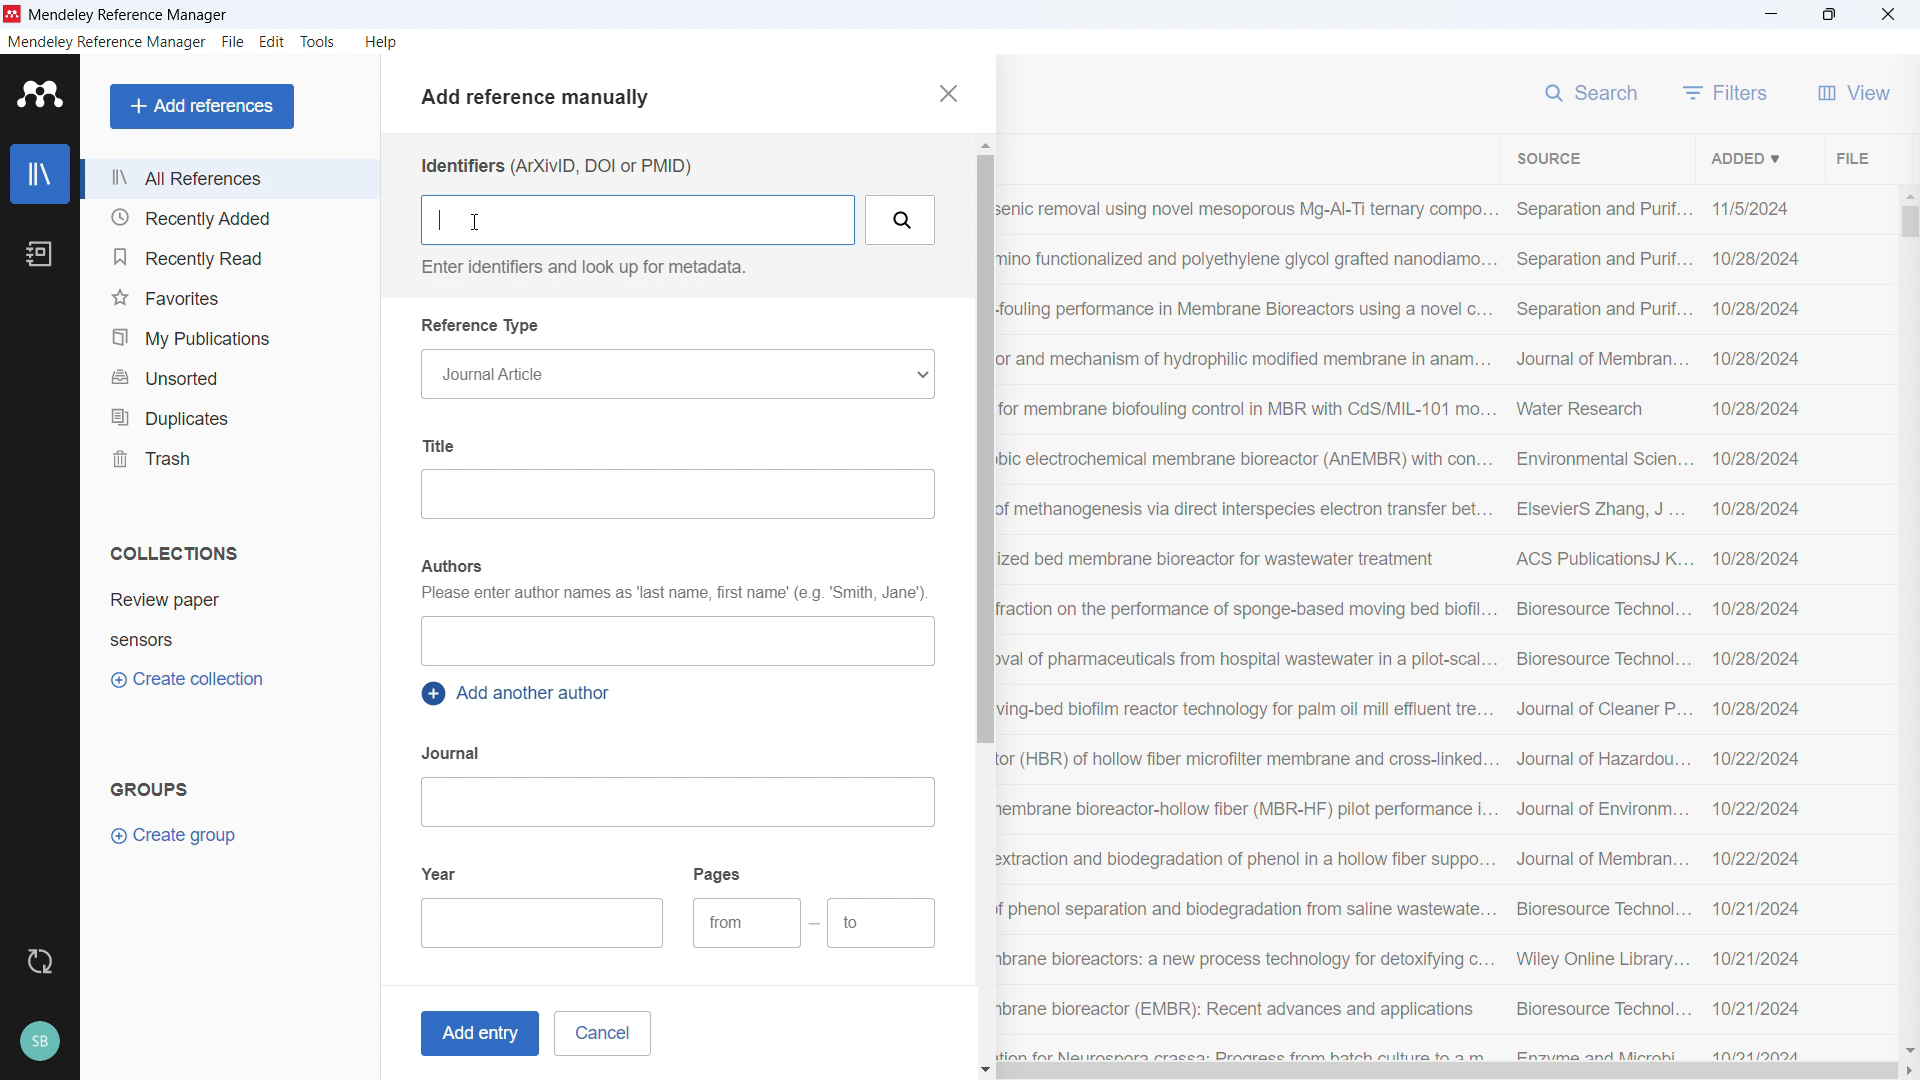  Describe the element at coordinates (902, 220) in the screenshot. I see `Search by Identifiers ` at that location.